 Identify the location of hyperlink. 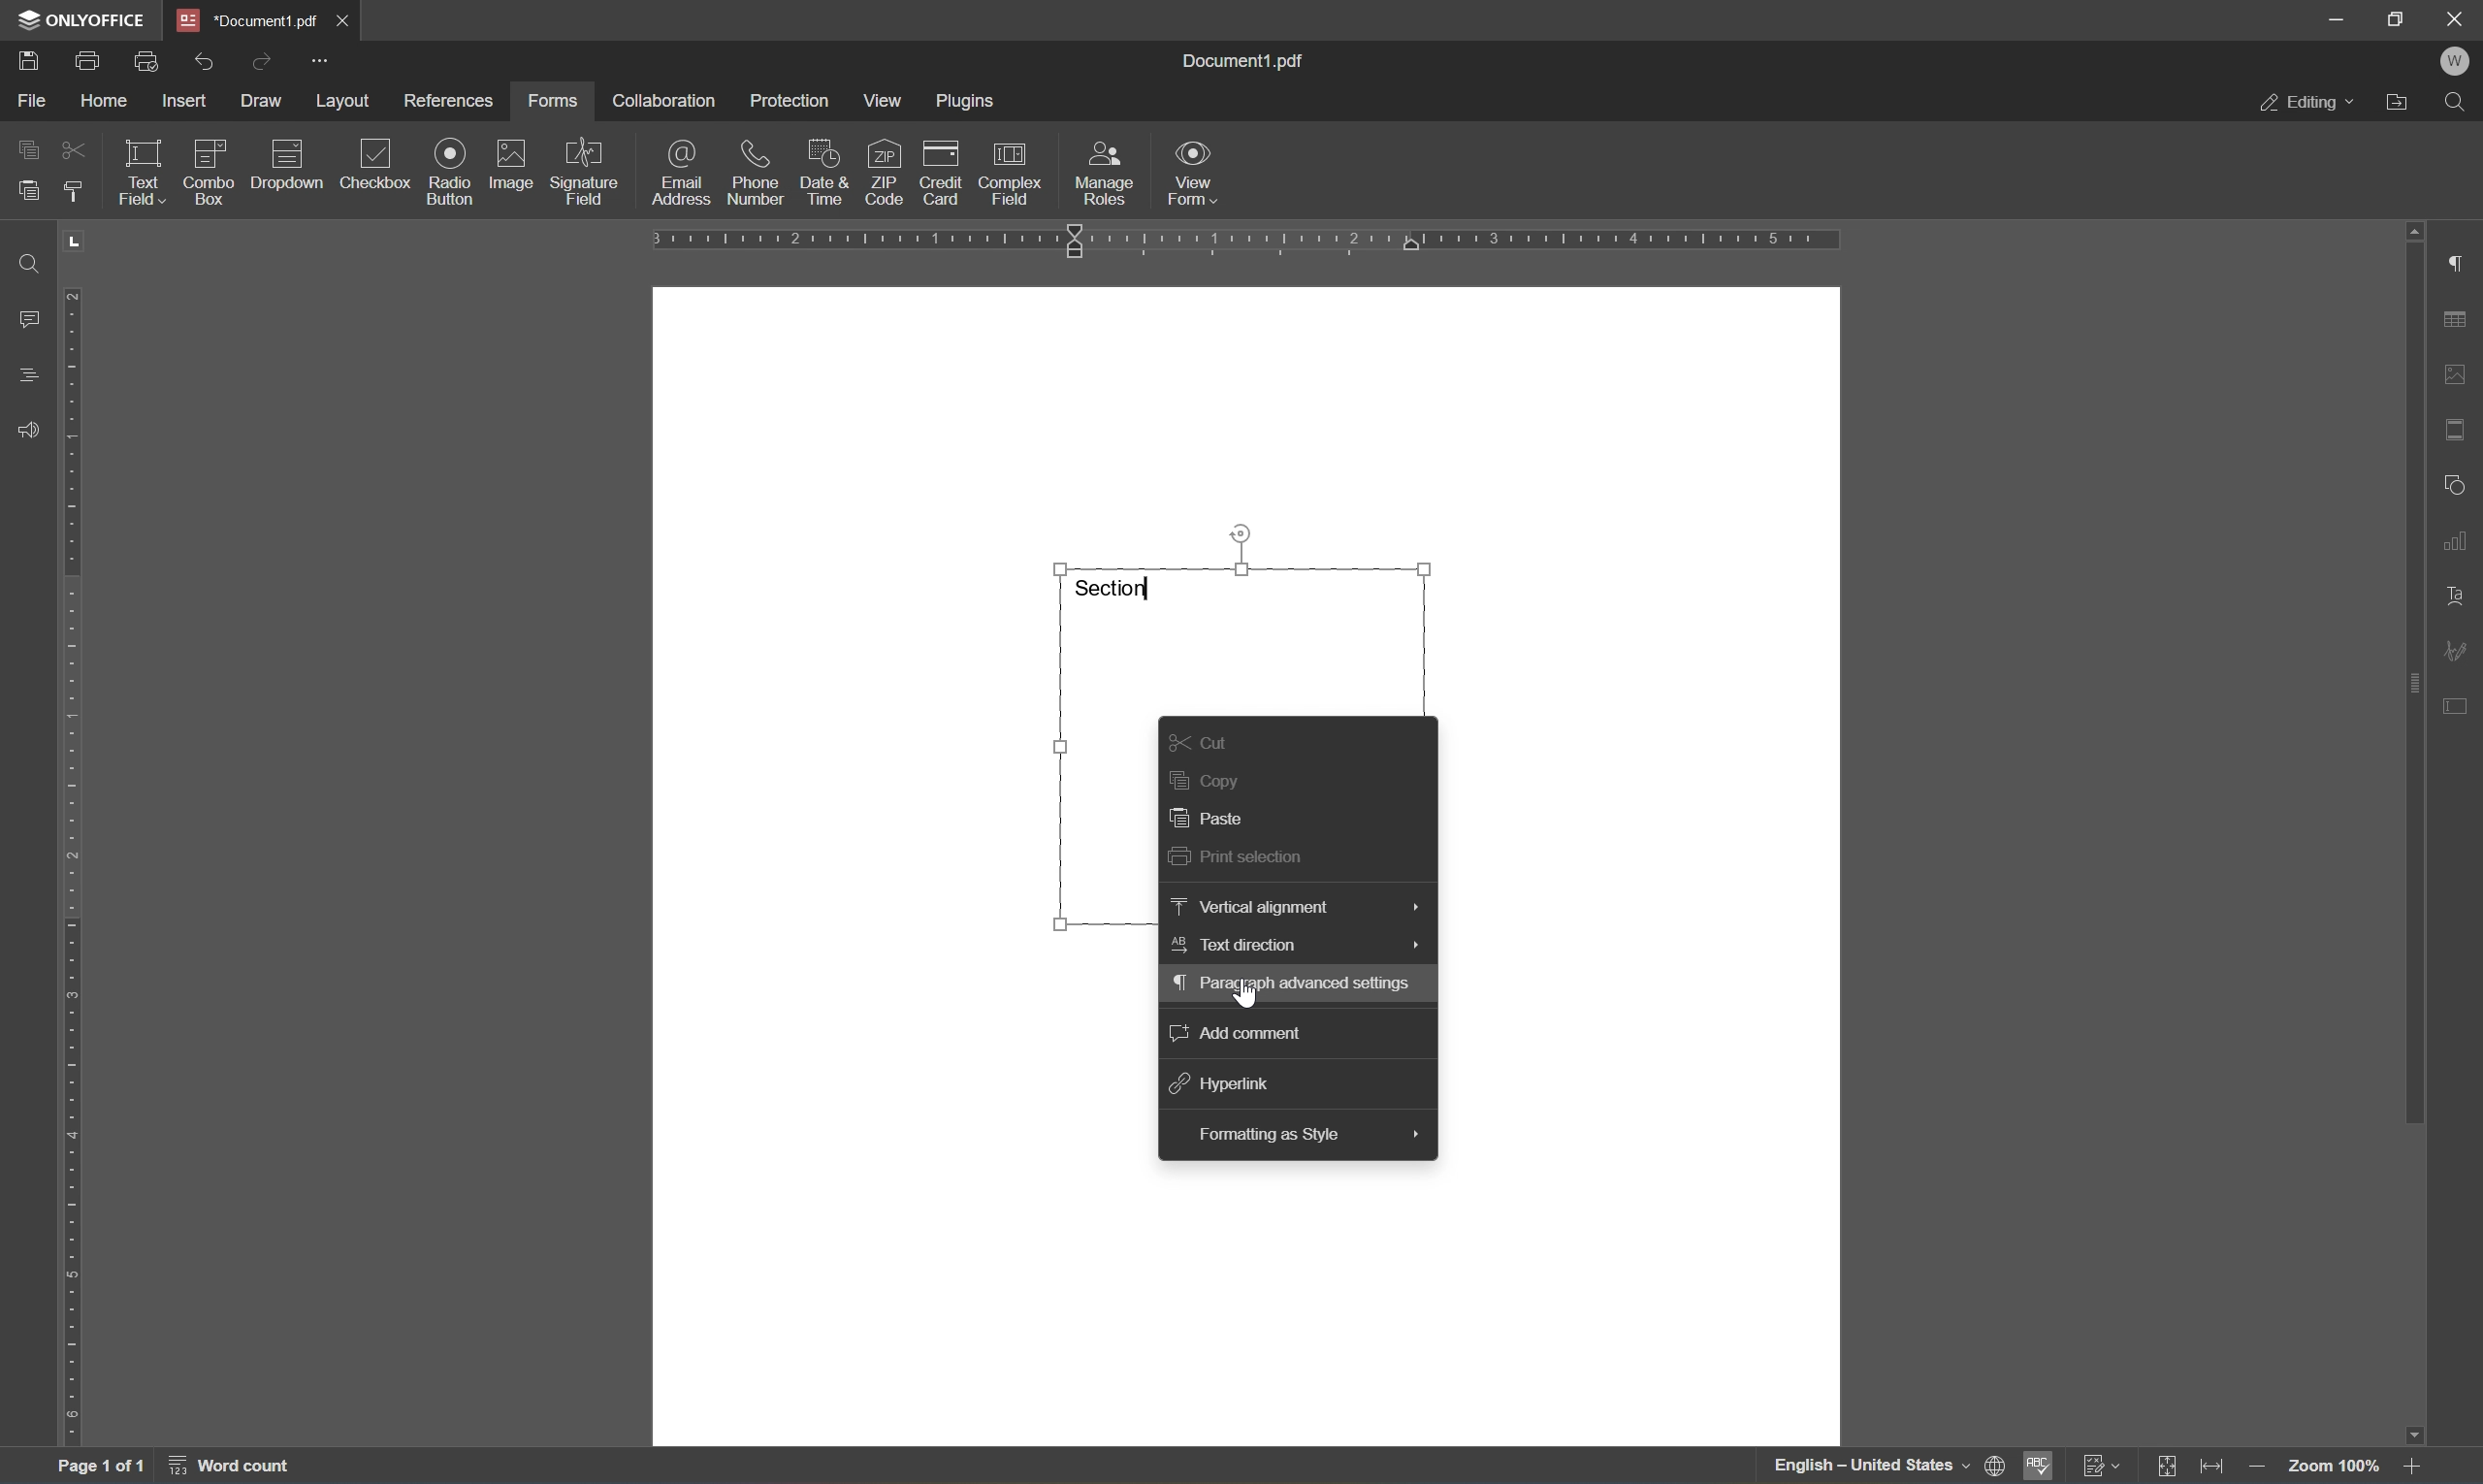
(1225, 1083).